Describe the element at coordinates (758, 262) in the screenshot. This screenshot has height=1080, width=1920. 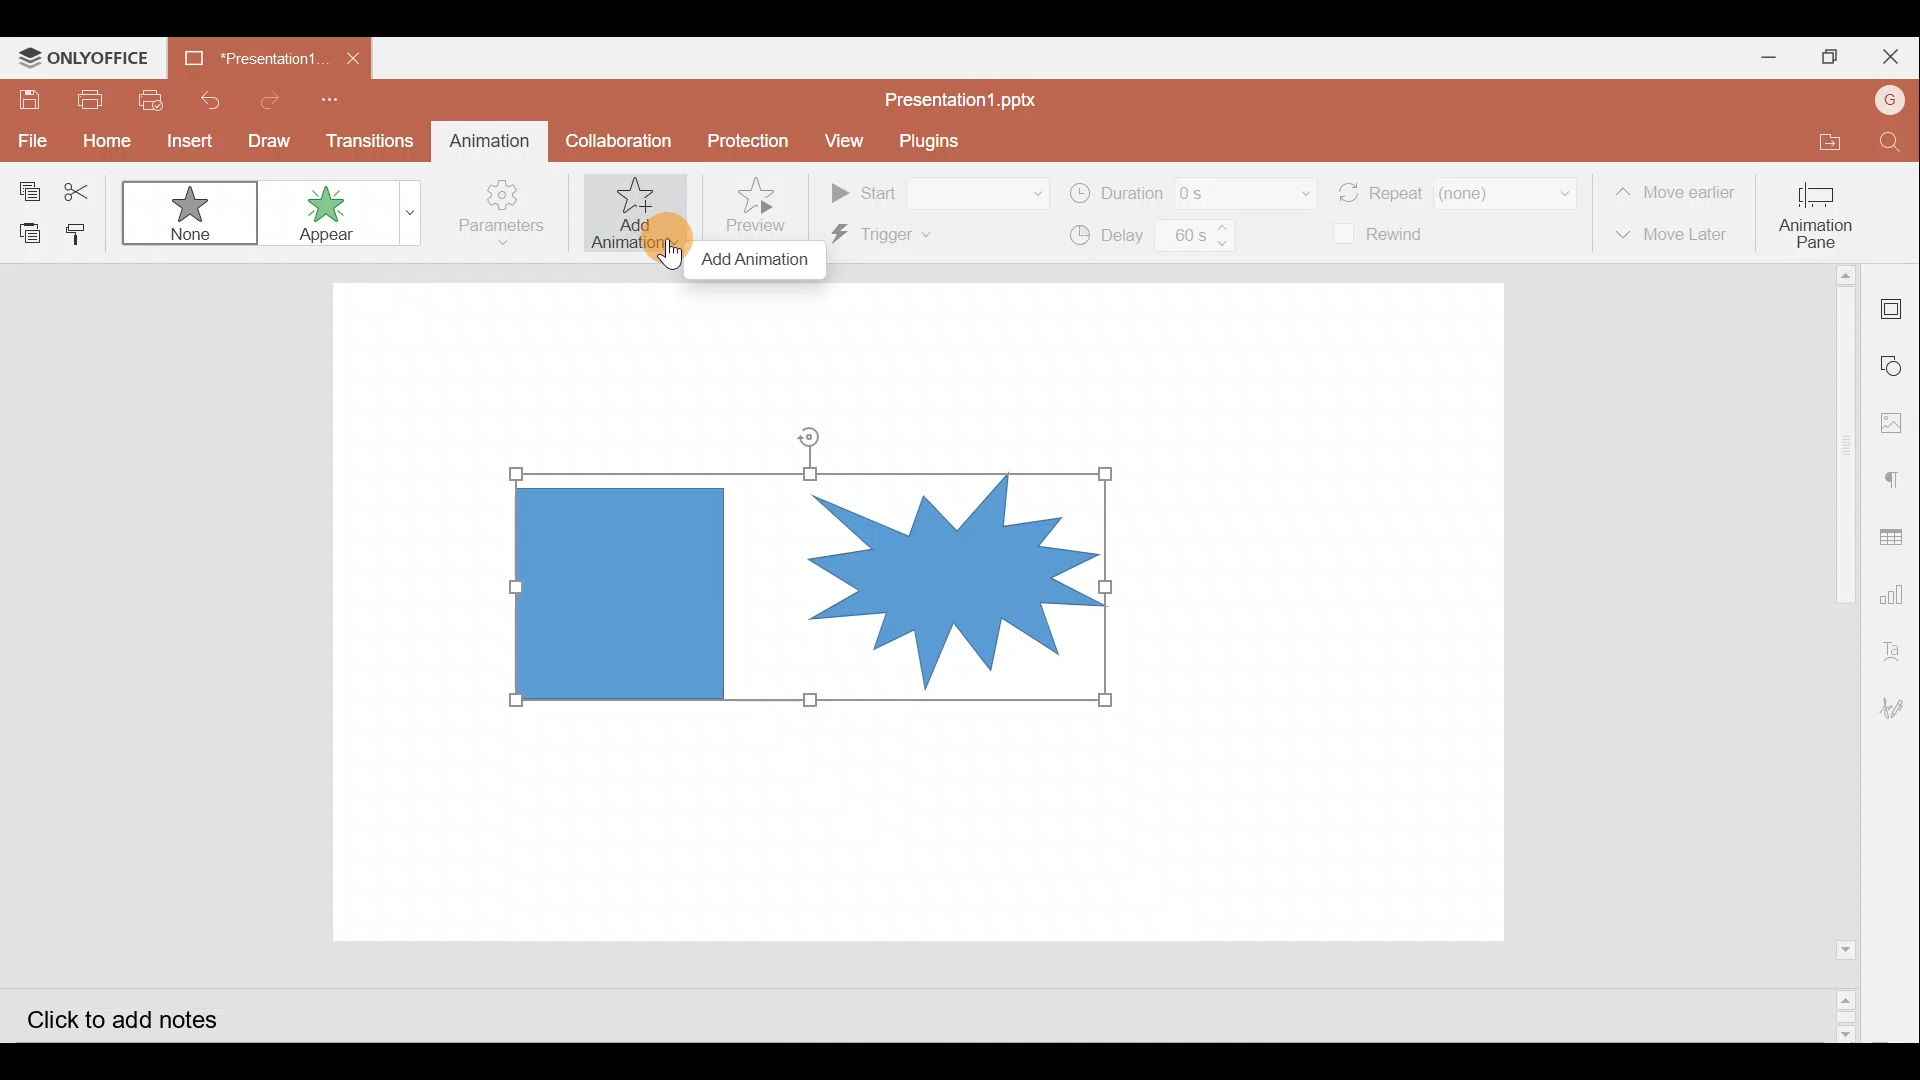
I see `Add animation` at that location.